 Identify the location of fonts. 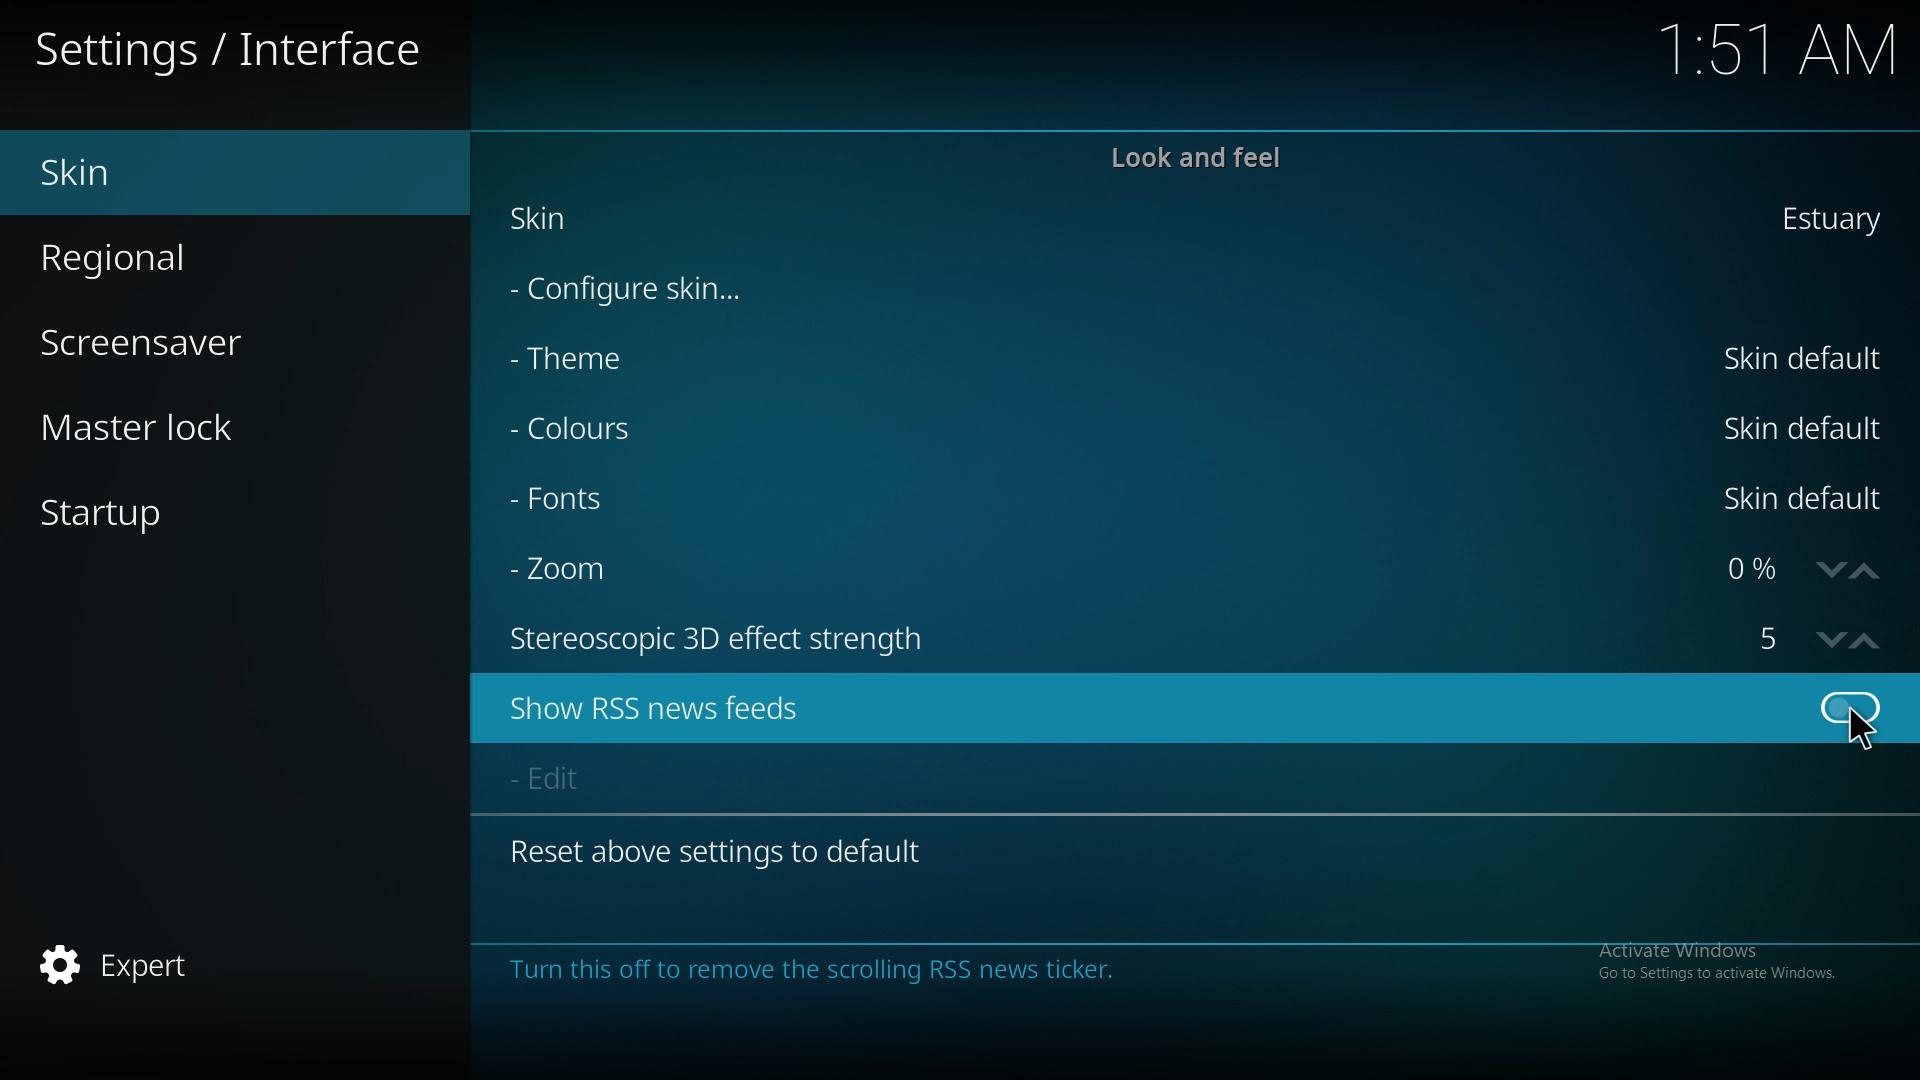
(595, 500).